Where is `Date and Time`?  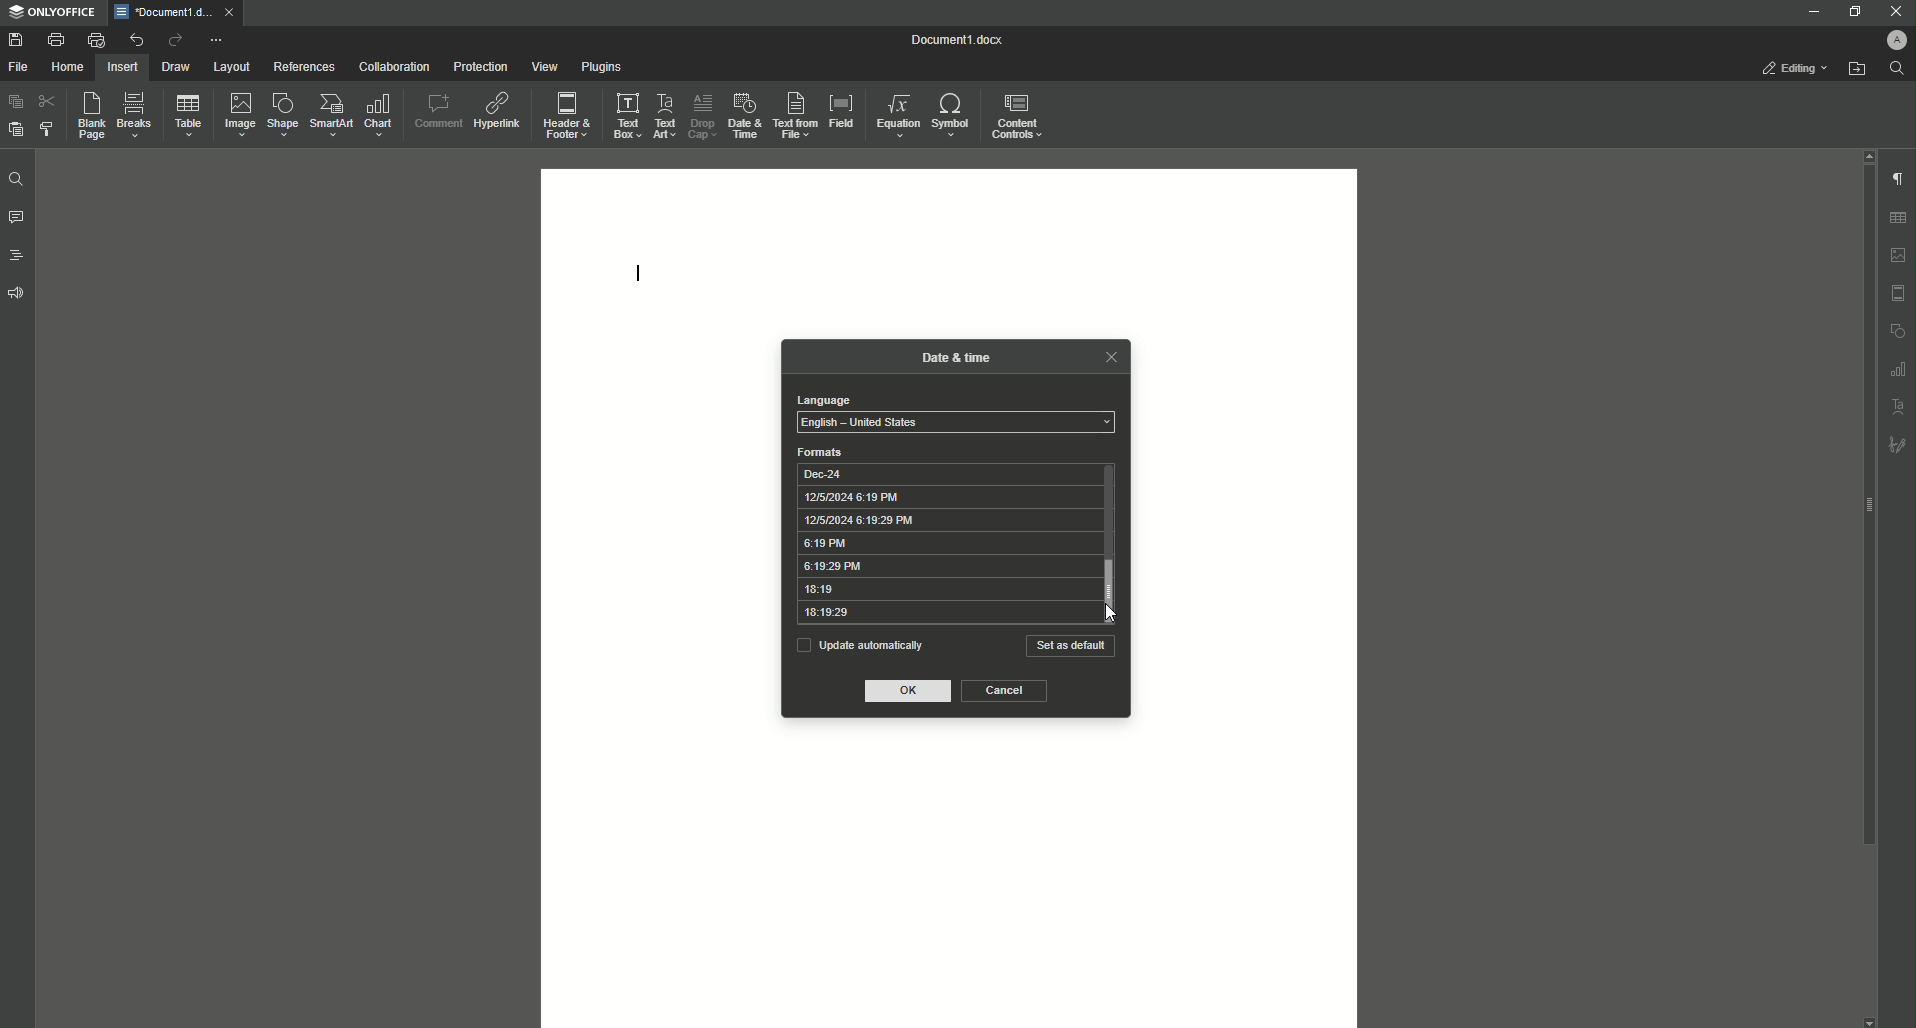 Date and Time is located at coordinates (742, 114).